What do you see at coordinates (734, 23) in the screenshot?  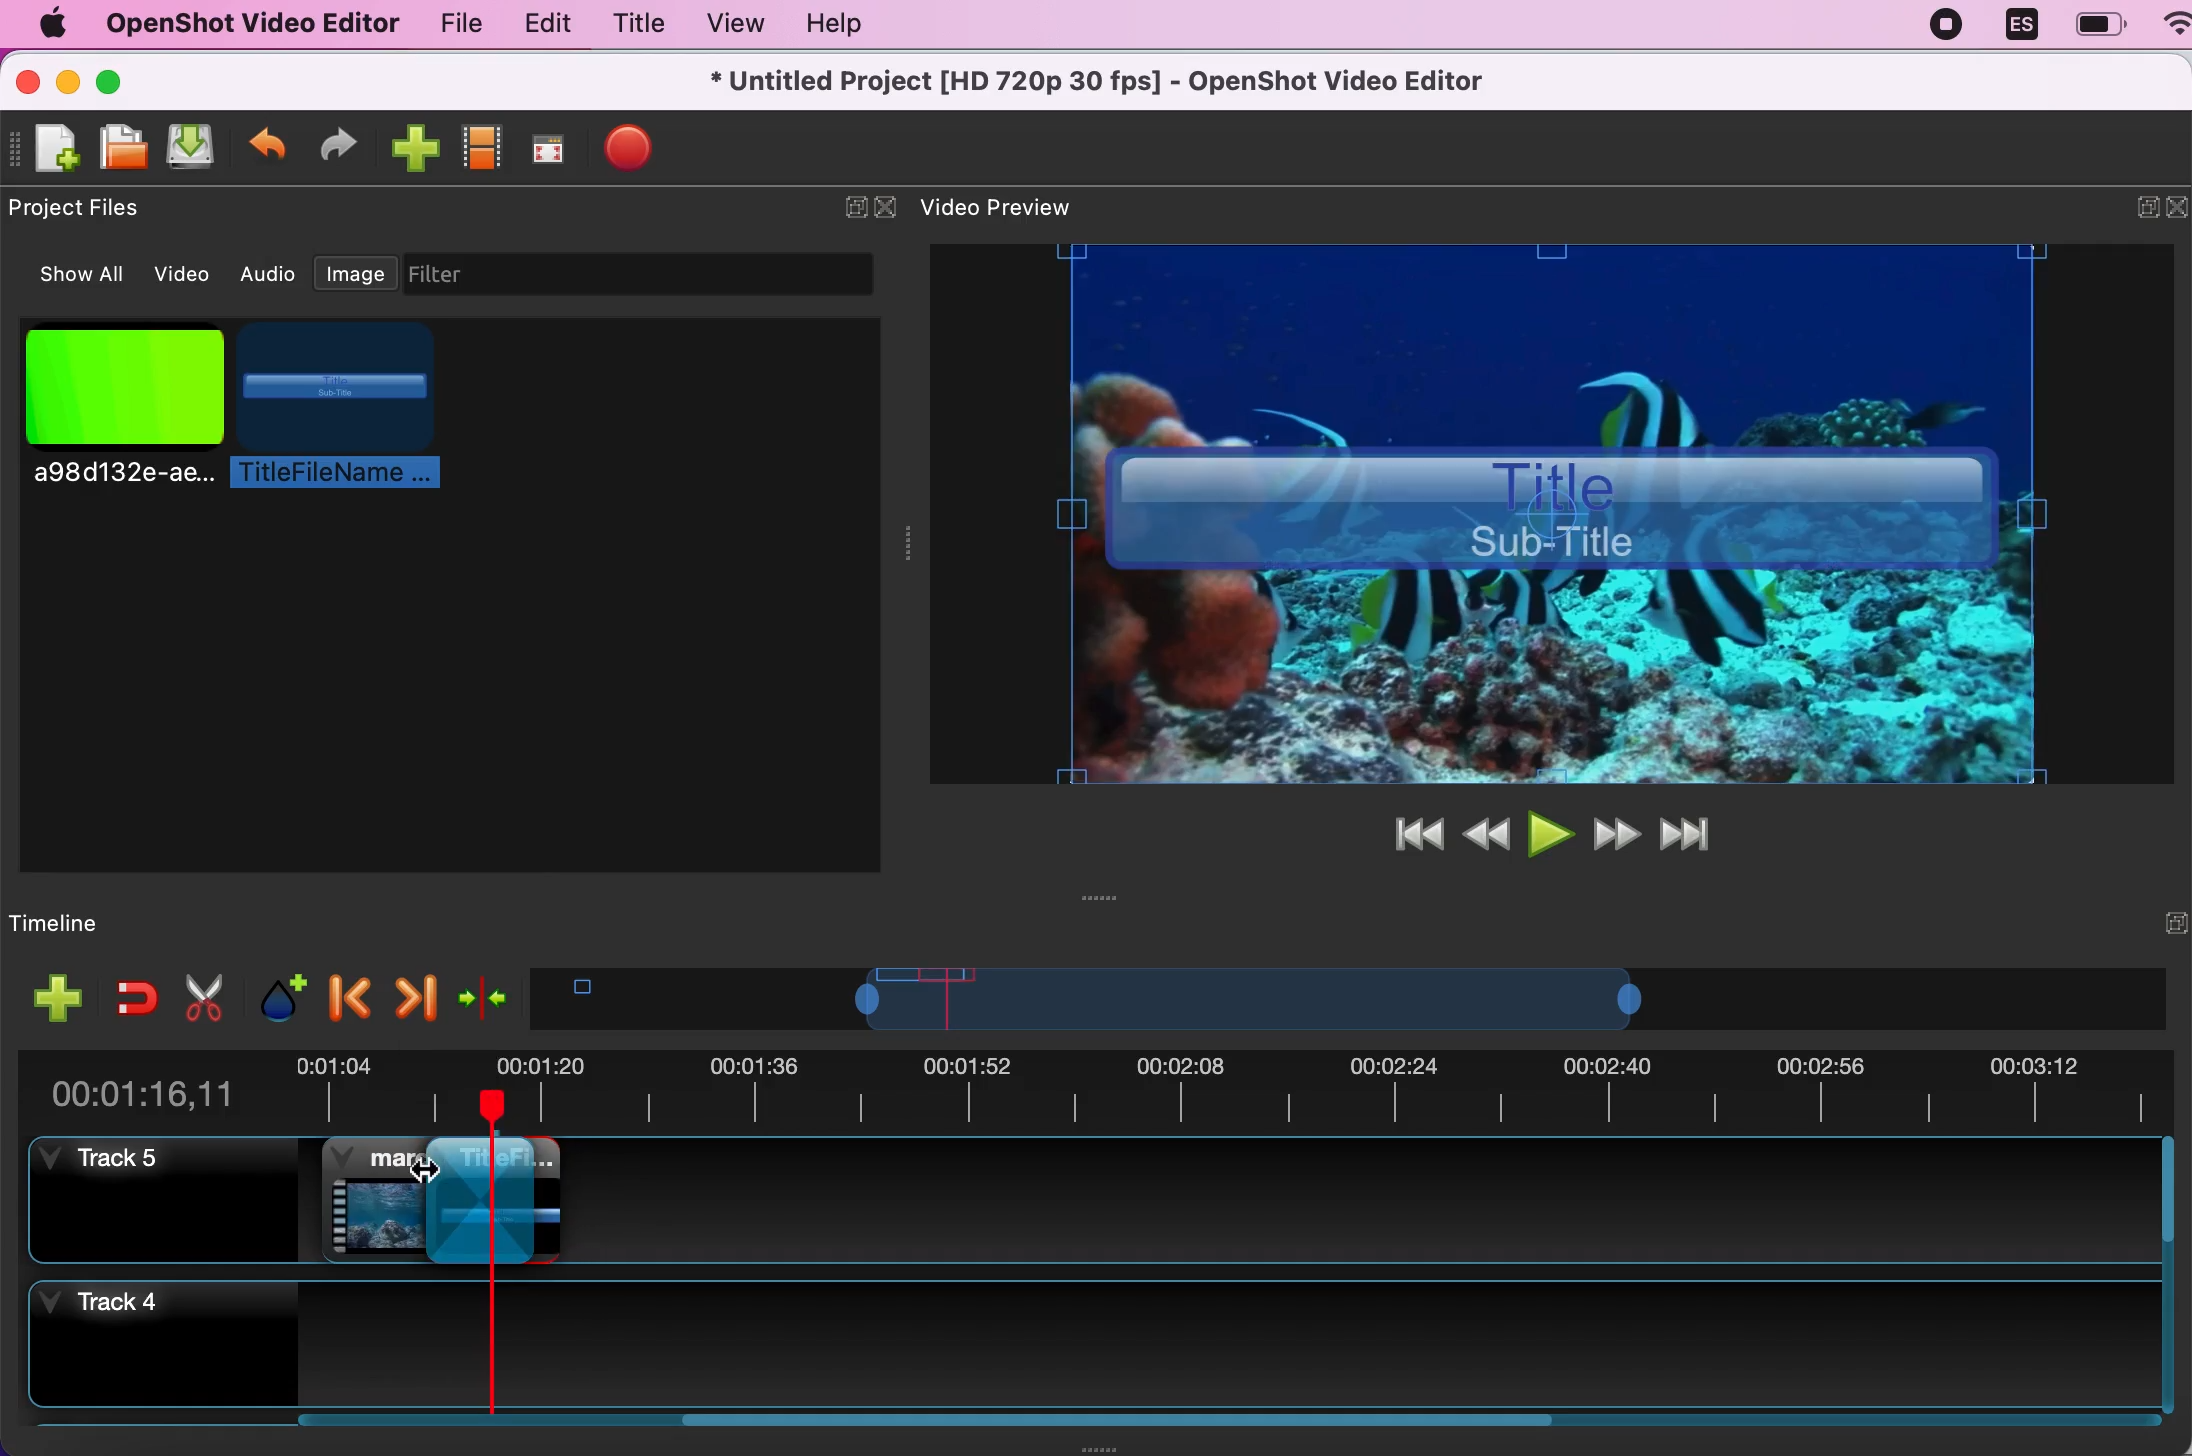 I see `view` at bounding box center [734, 23].